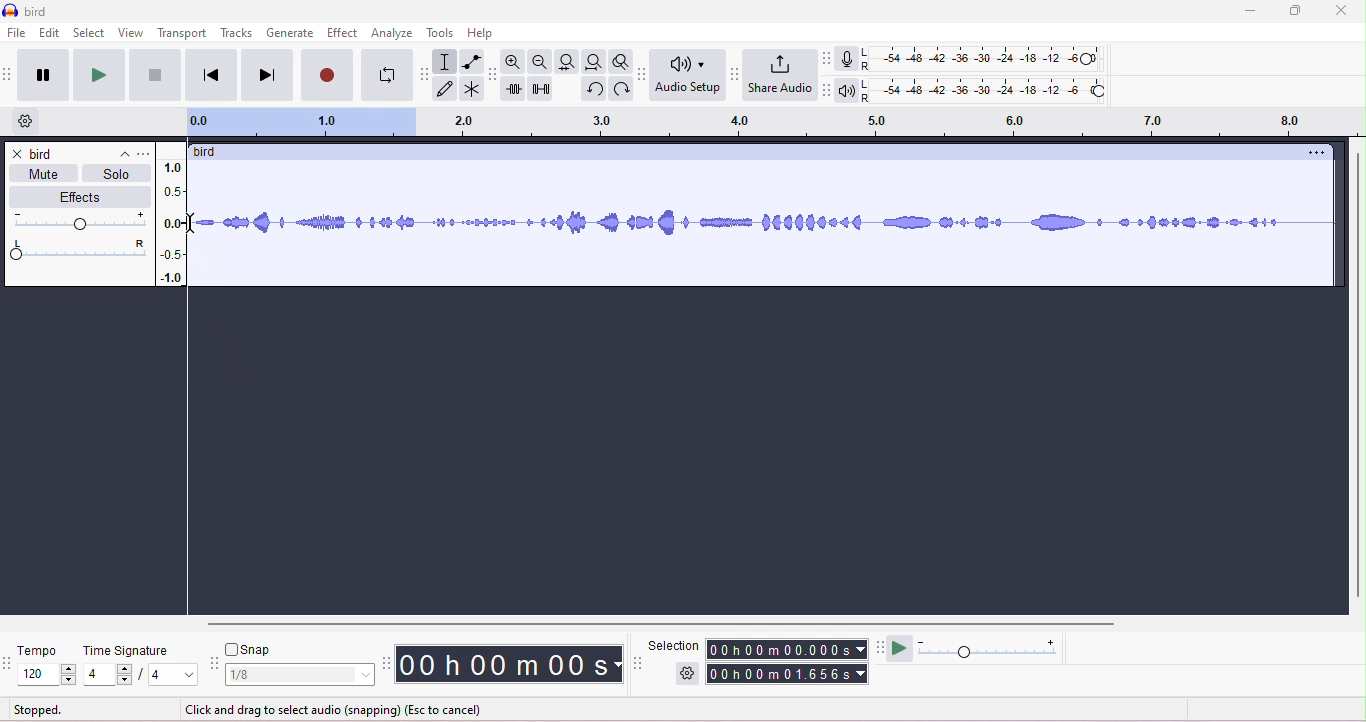 This screenshot has height=722, width=1366. I want to click on selection options, so click(685, 675).